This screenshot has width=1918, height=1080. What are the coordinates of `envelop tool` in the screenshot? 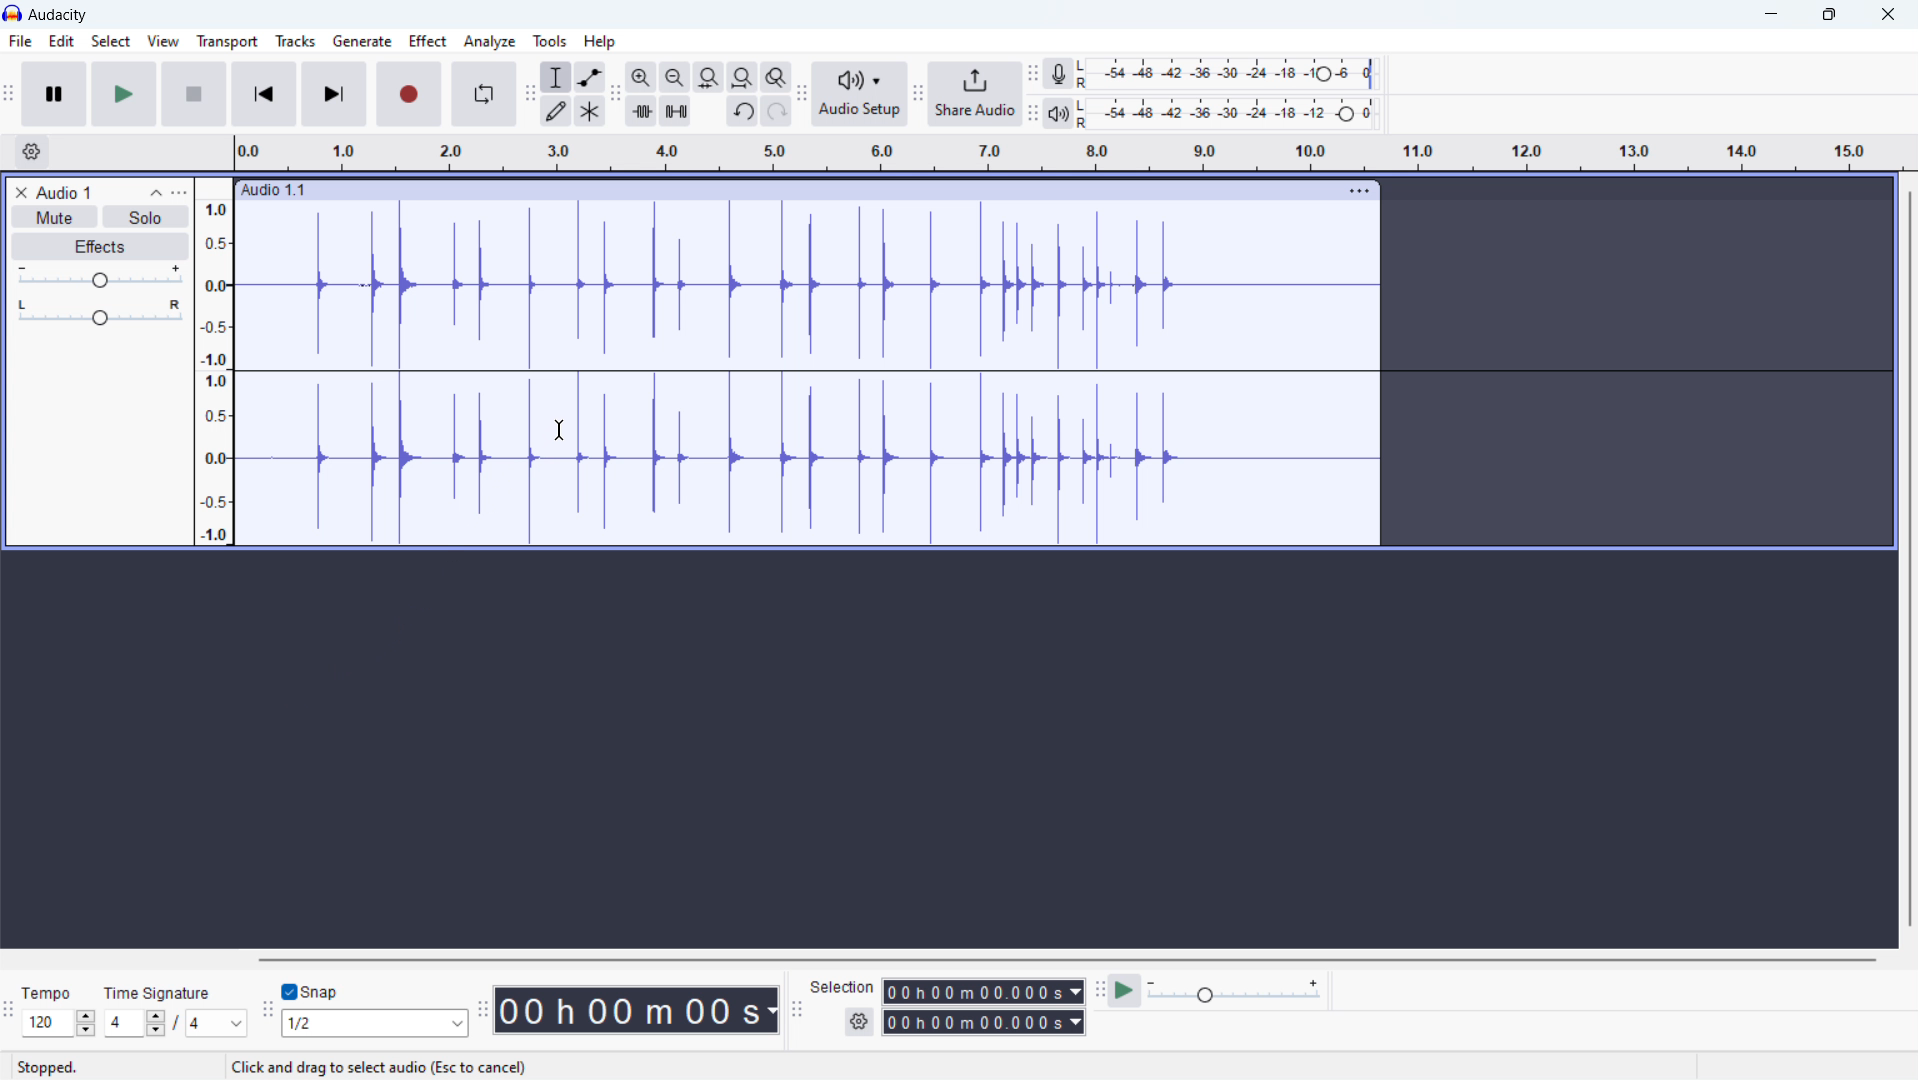 It's located at (591, 77).